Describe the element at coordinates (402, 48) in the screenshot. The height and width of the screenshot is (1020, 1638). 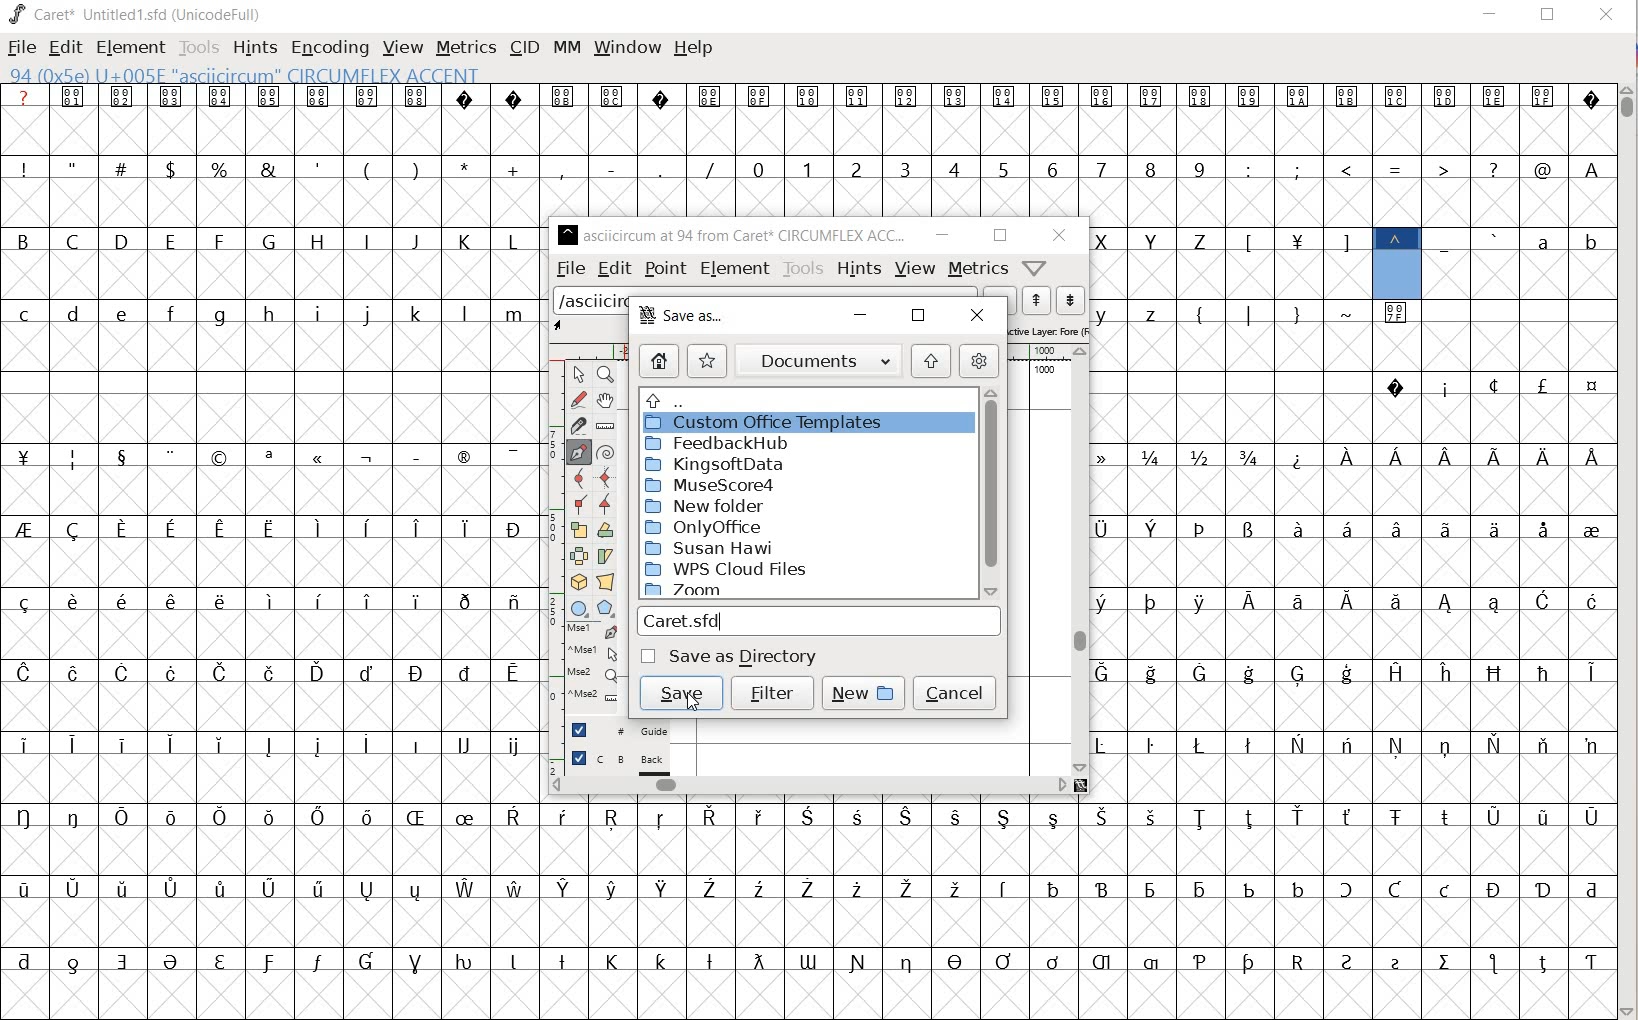
I see `VIEW` at that location.